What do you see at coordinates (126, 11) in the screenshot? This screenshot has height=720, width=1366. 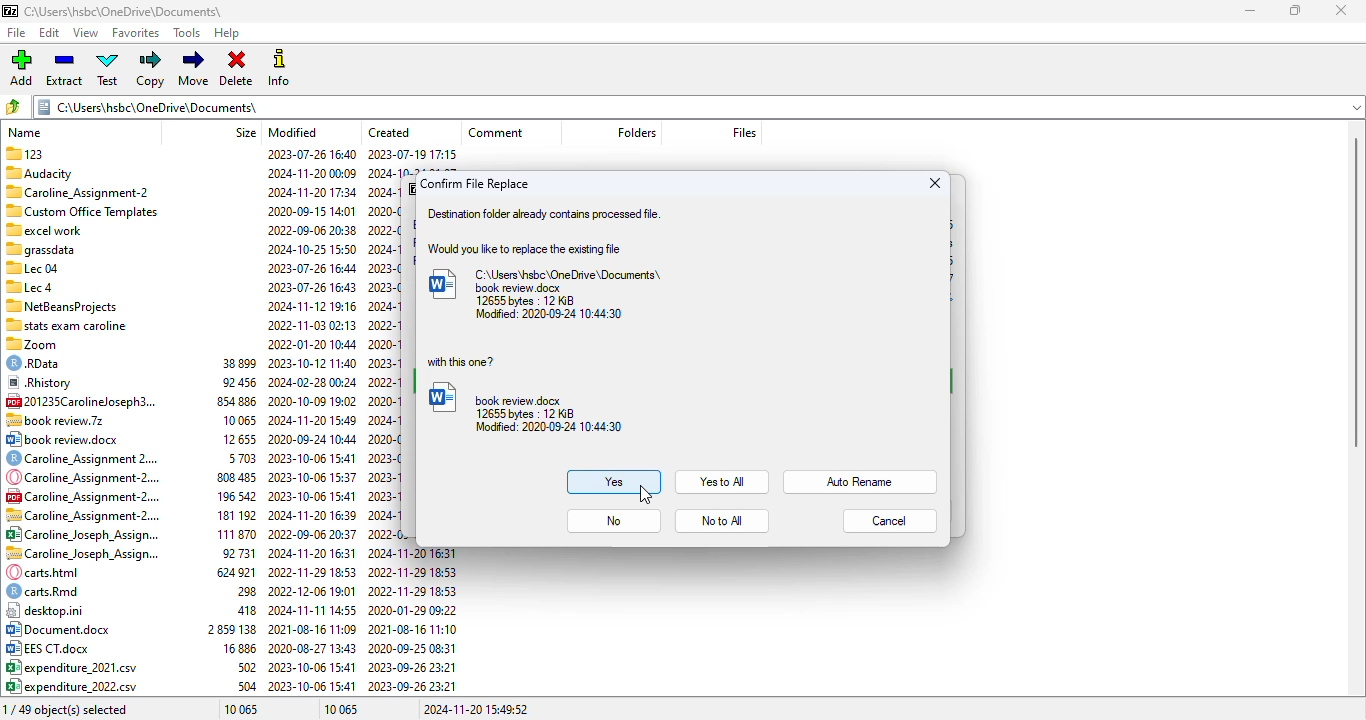 I see `folder` at bounding box center [126, 11].